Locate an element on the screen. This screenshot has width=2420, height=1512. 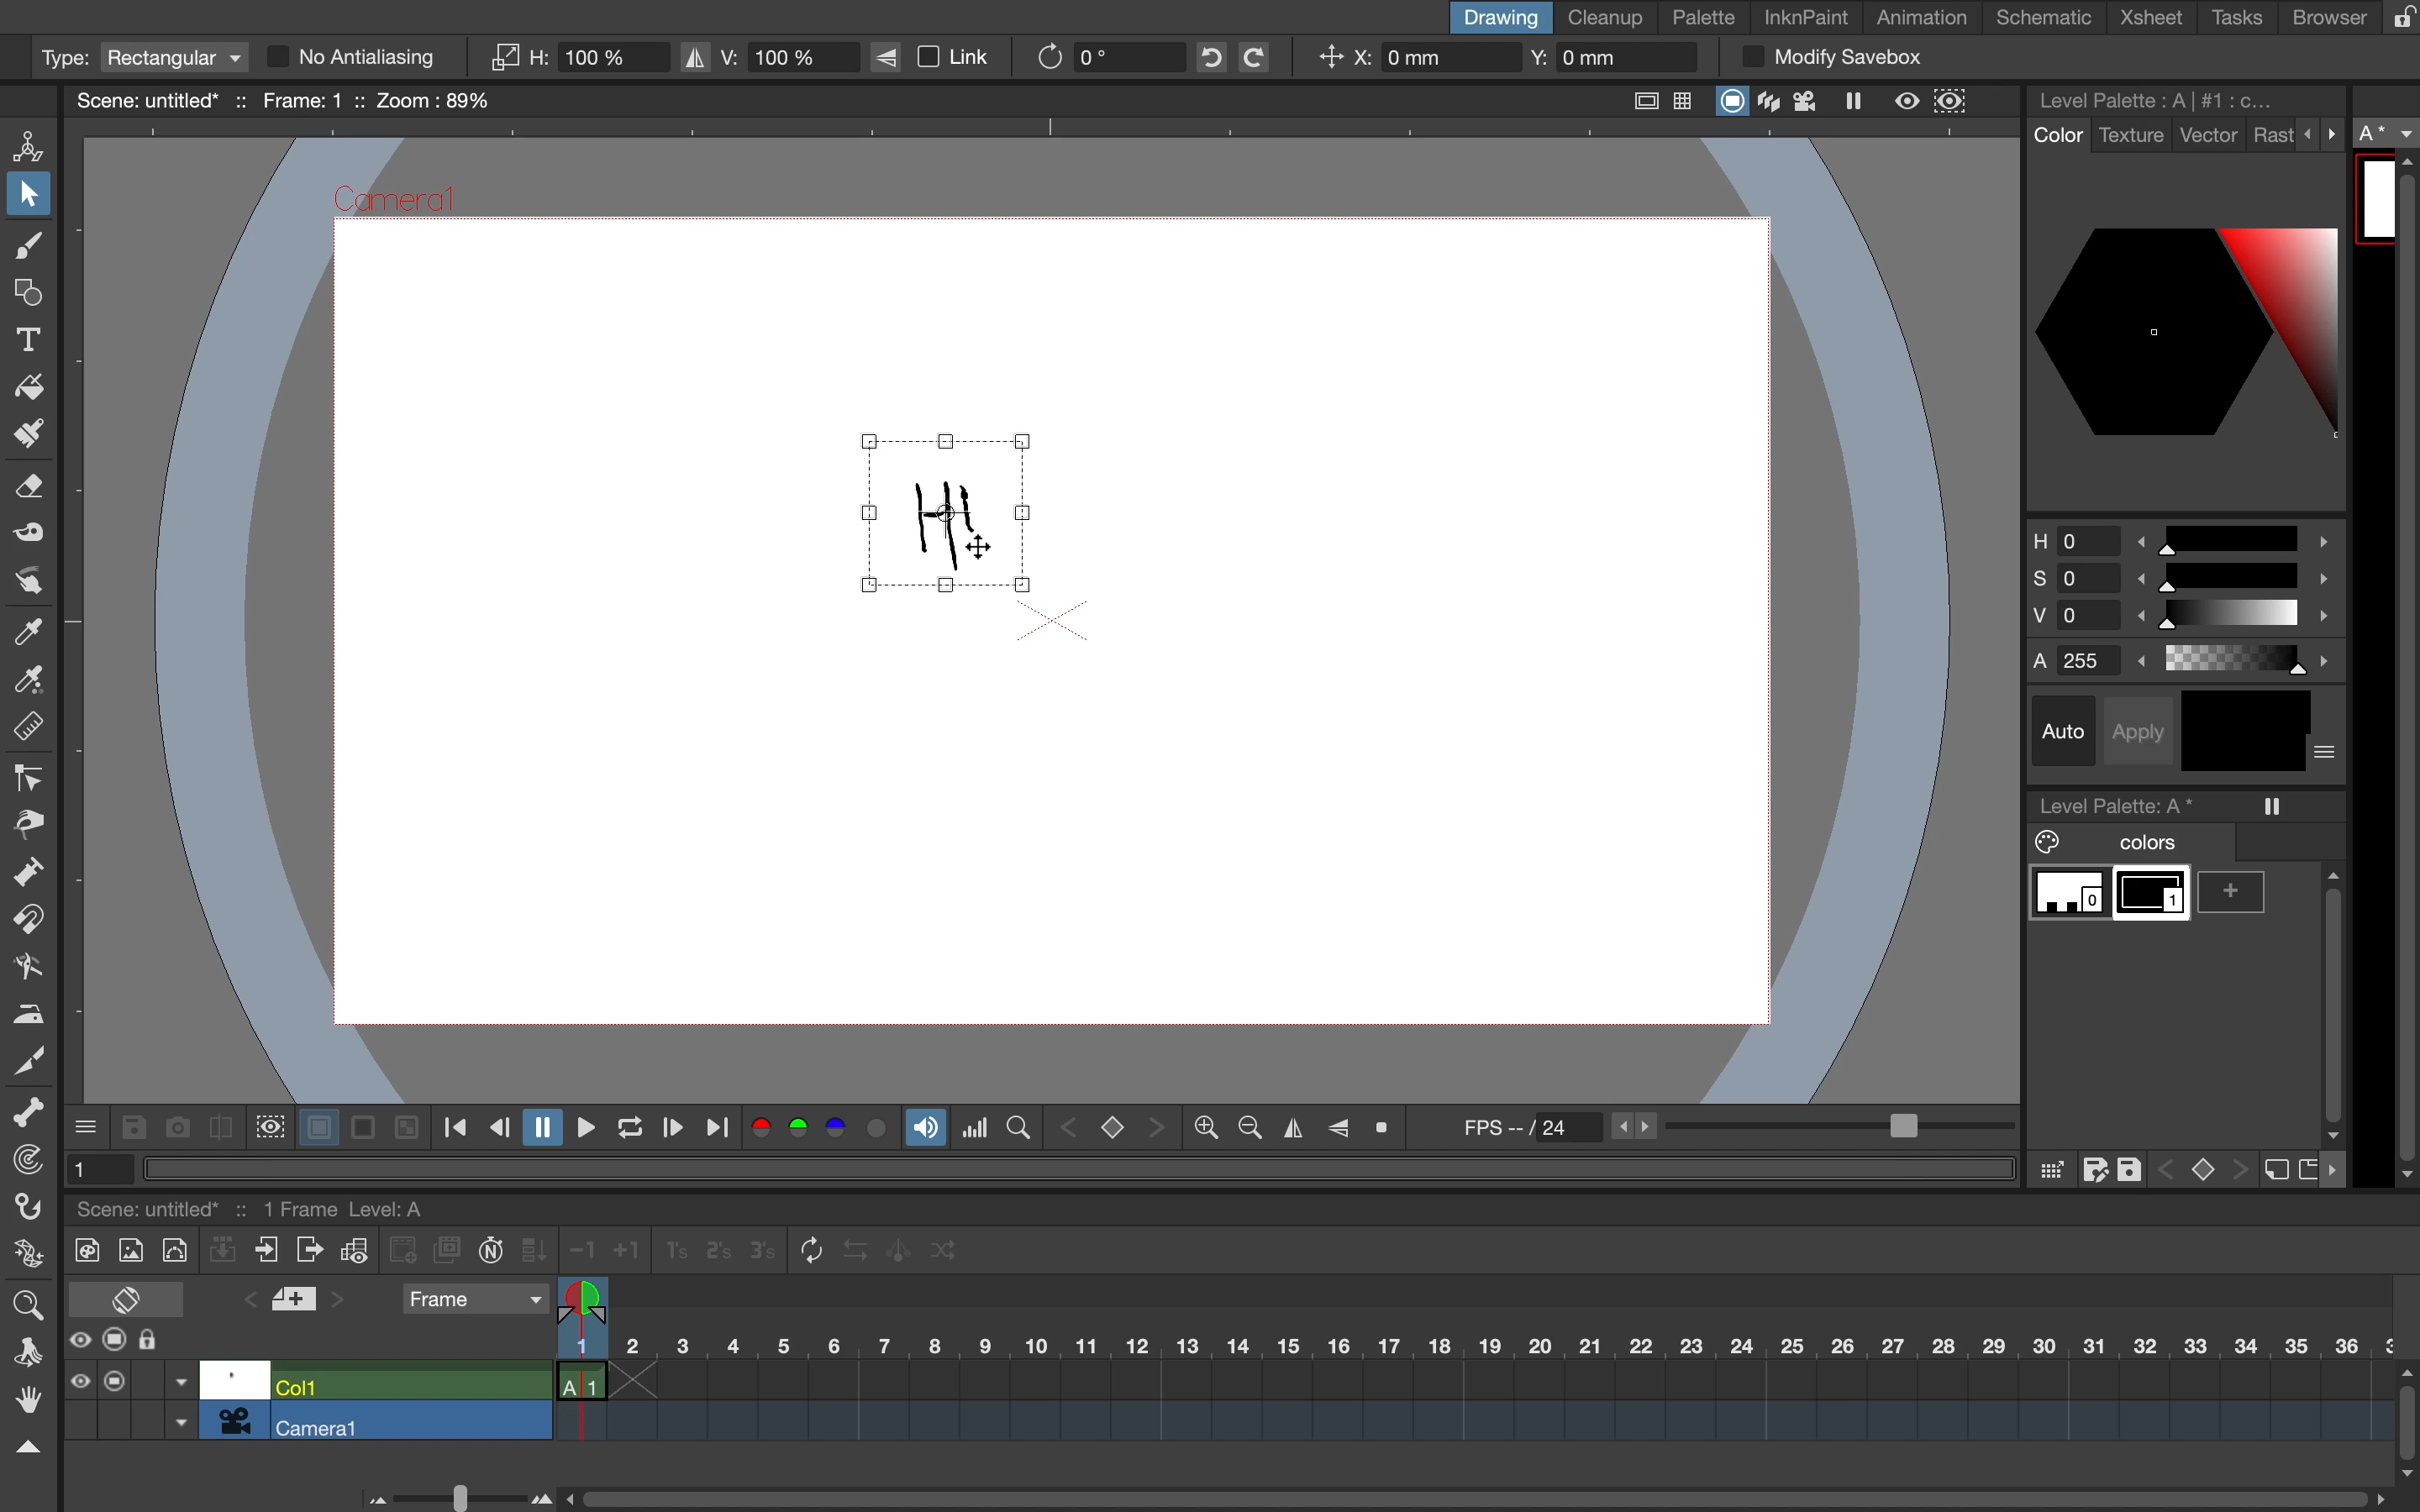
lock rooms tab is located at coordinates (2394, 19).